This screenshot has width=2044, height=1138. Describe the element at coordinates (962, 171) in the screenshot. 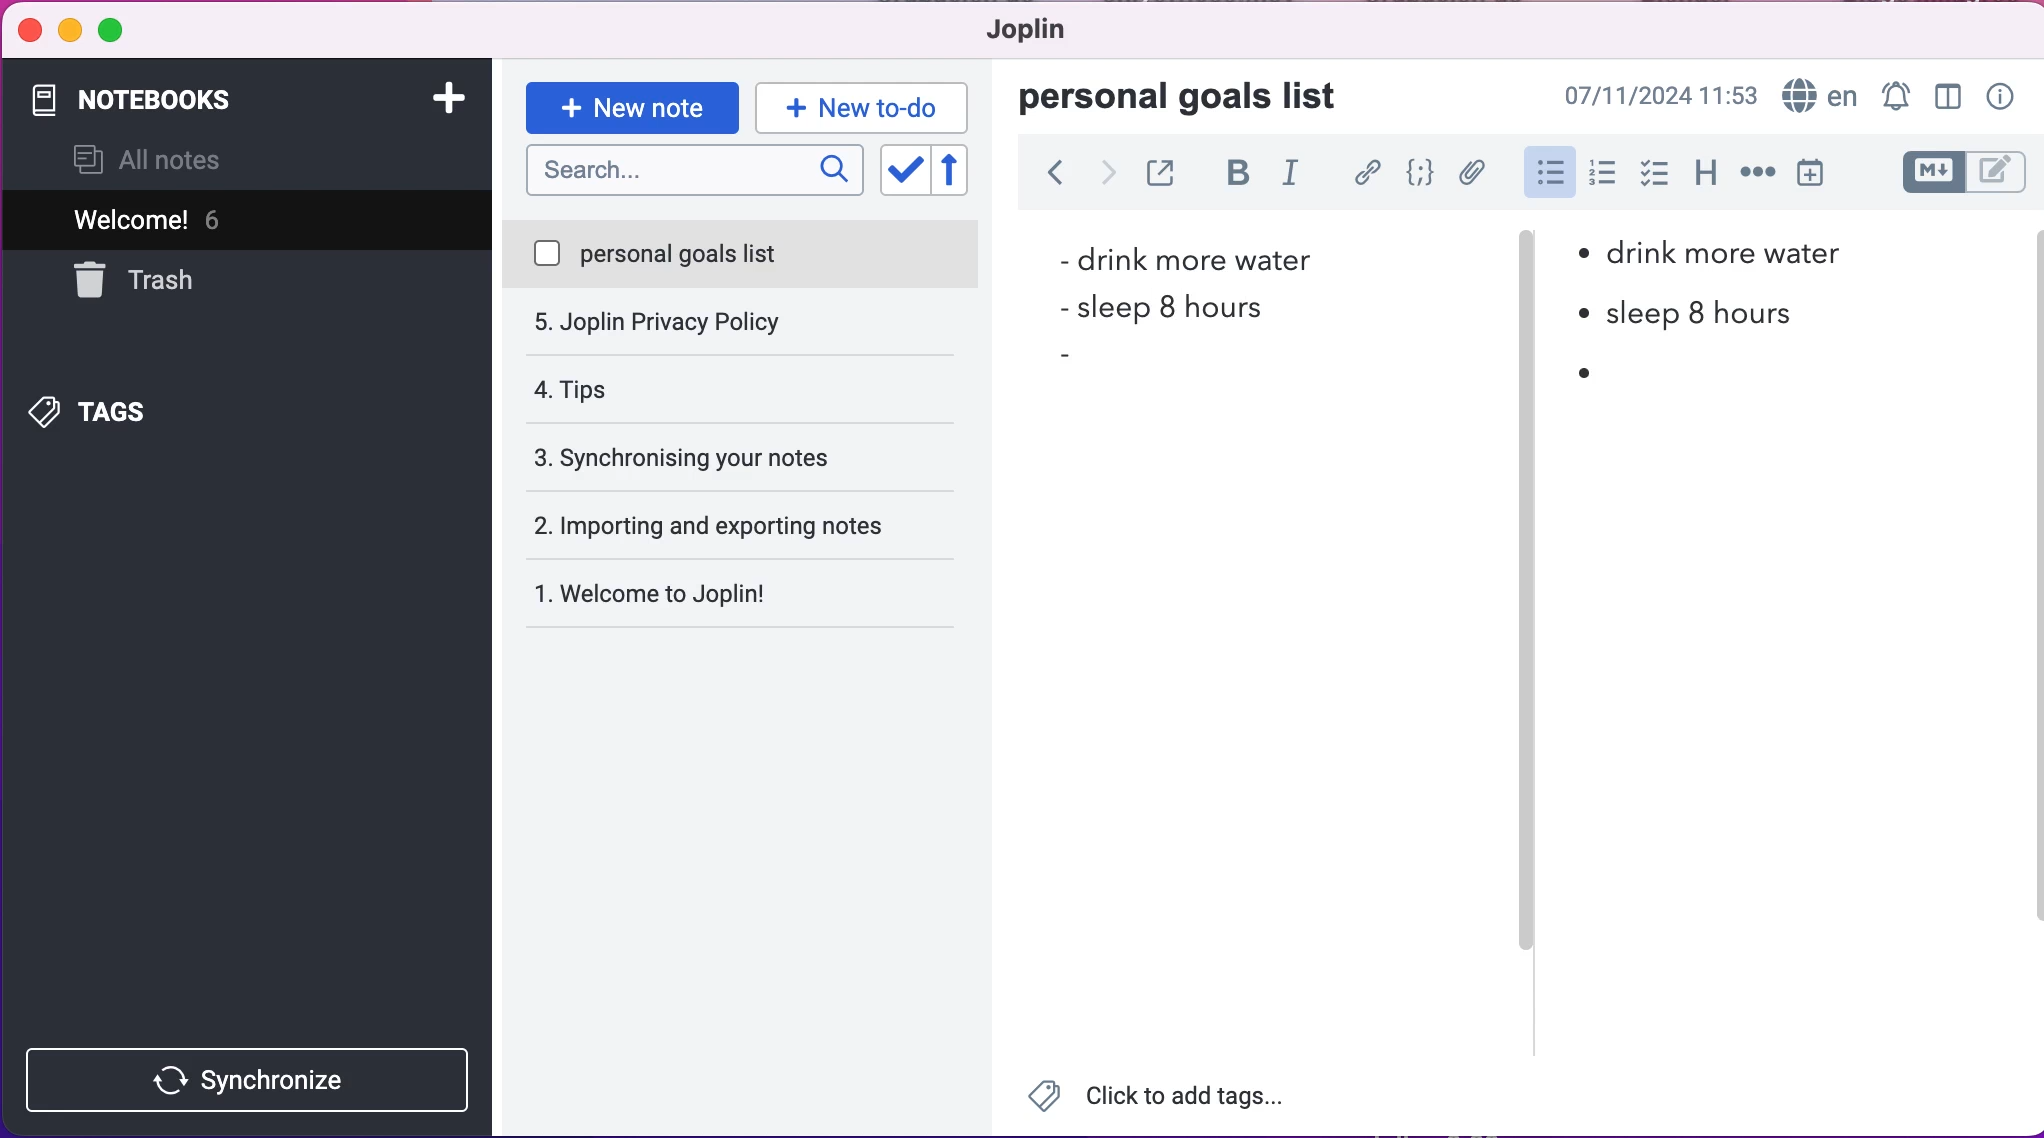

I see `reverse sort order` at that location.